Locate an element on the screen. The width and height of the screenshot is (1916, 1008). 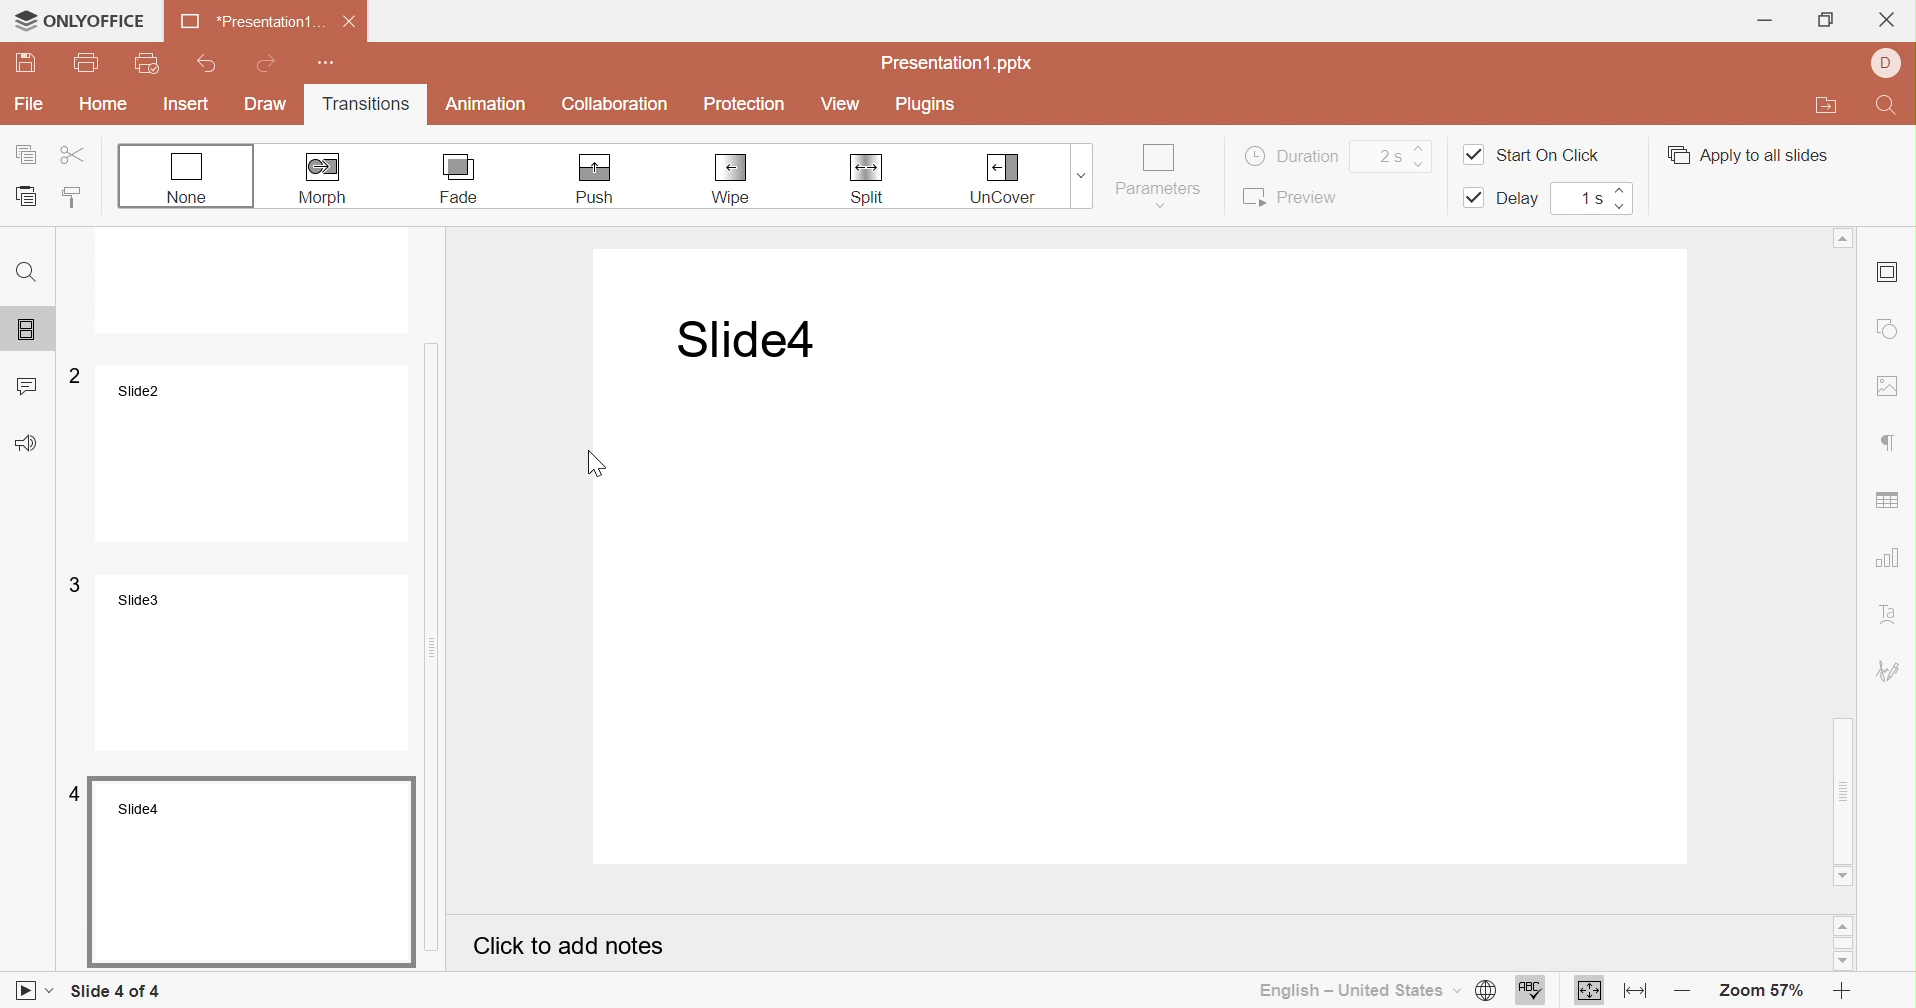
Insert shape is located at coordinates (1890, 329).